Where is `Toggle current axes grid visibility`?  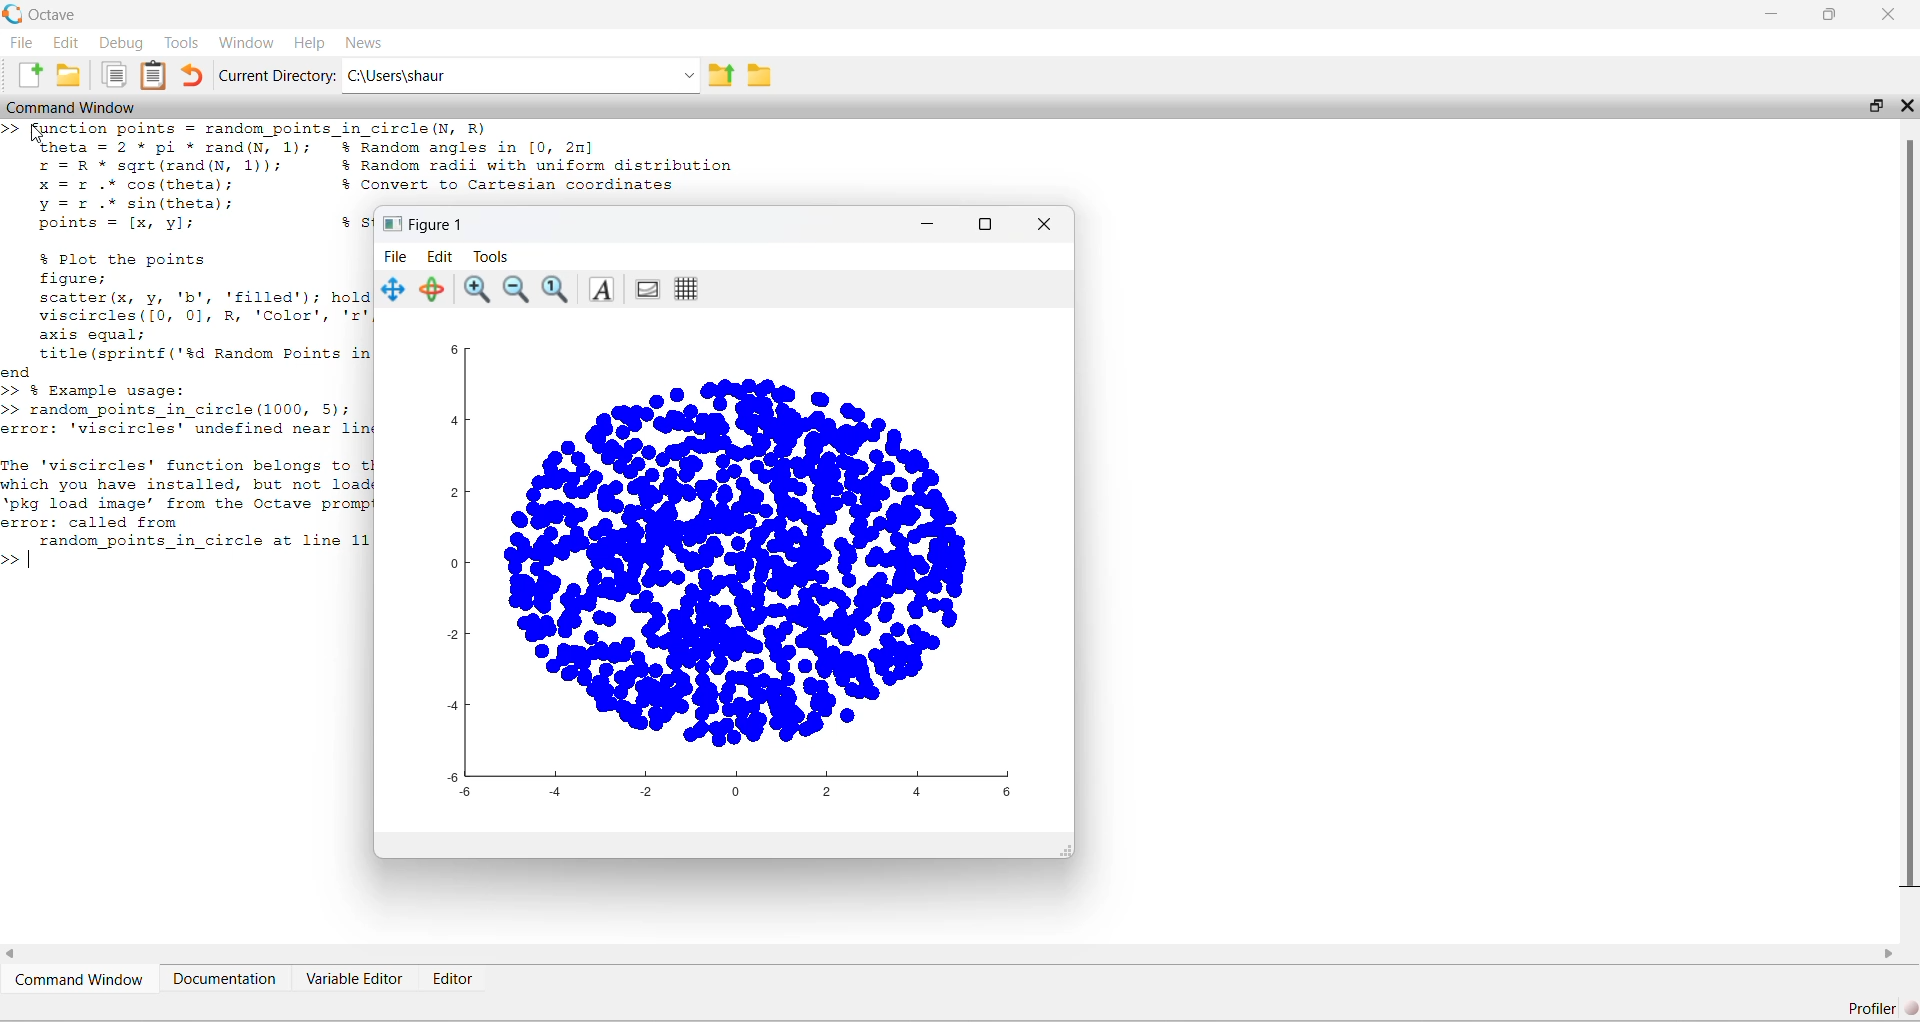 Toggle current axes grid visibility is located at coordinates (685, 290).